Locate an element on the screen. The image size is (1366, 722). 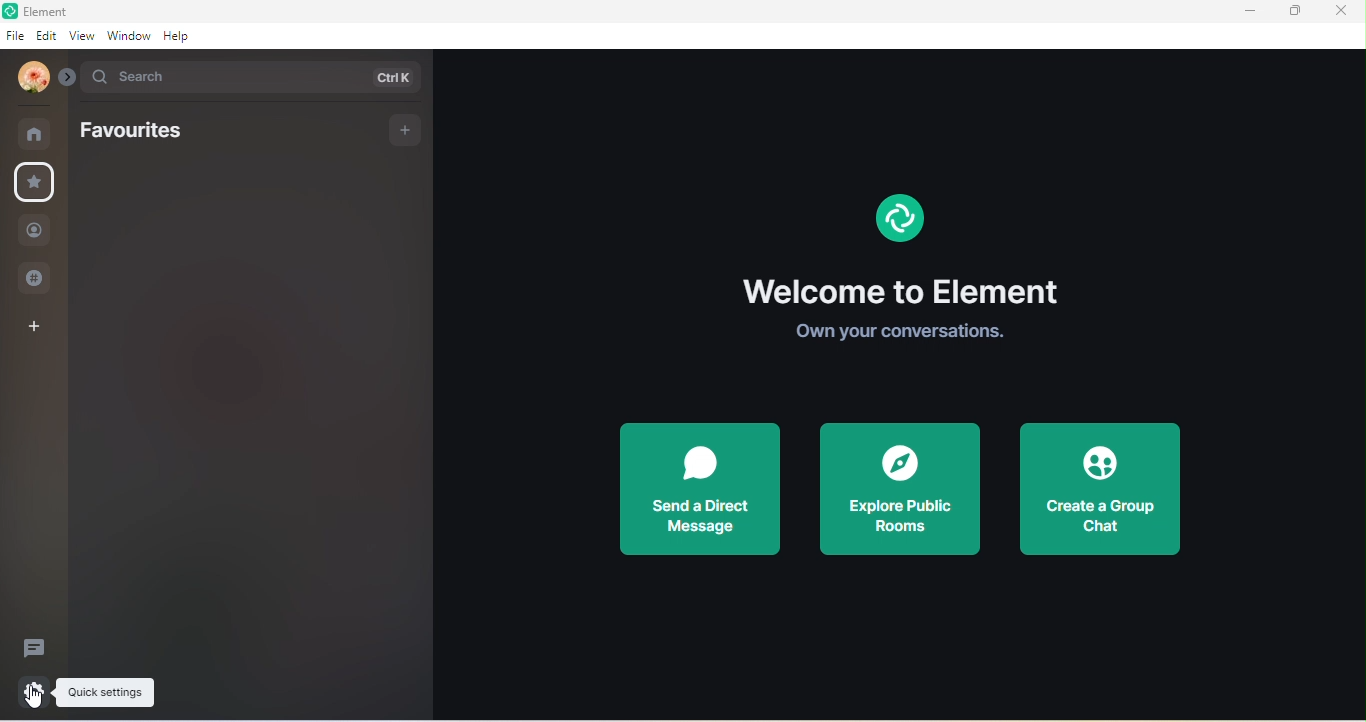
create a space is located at coordinates (35, 326).